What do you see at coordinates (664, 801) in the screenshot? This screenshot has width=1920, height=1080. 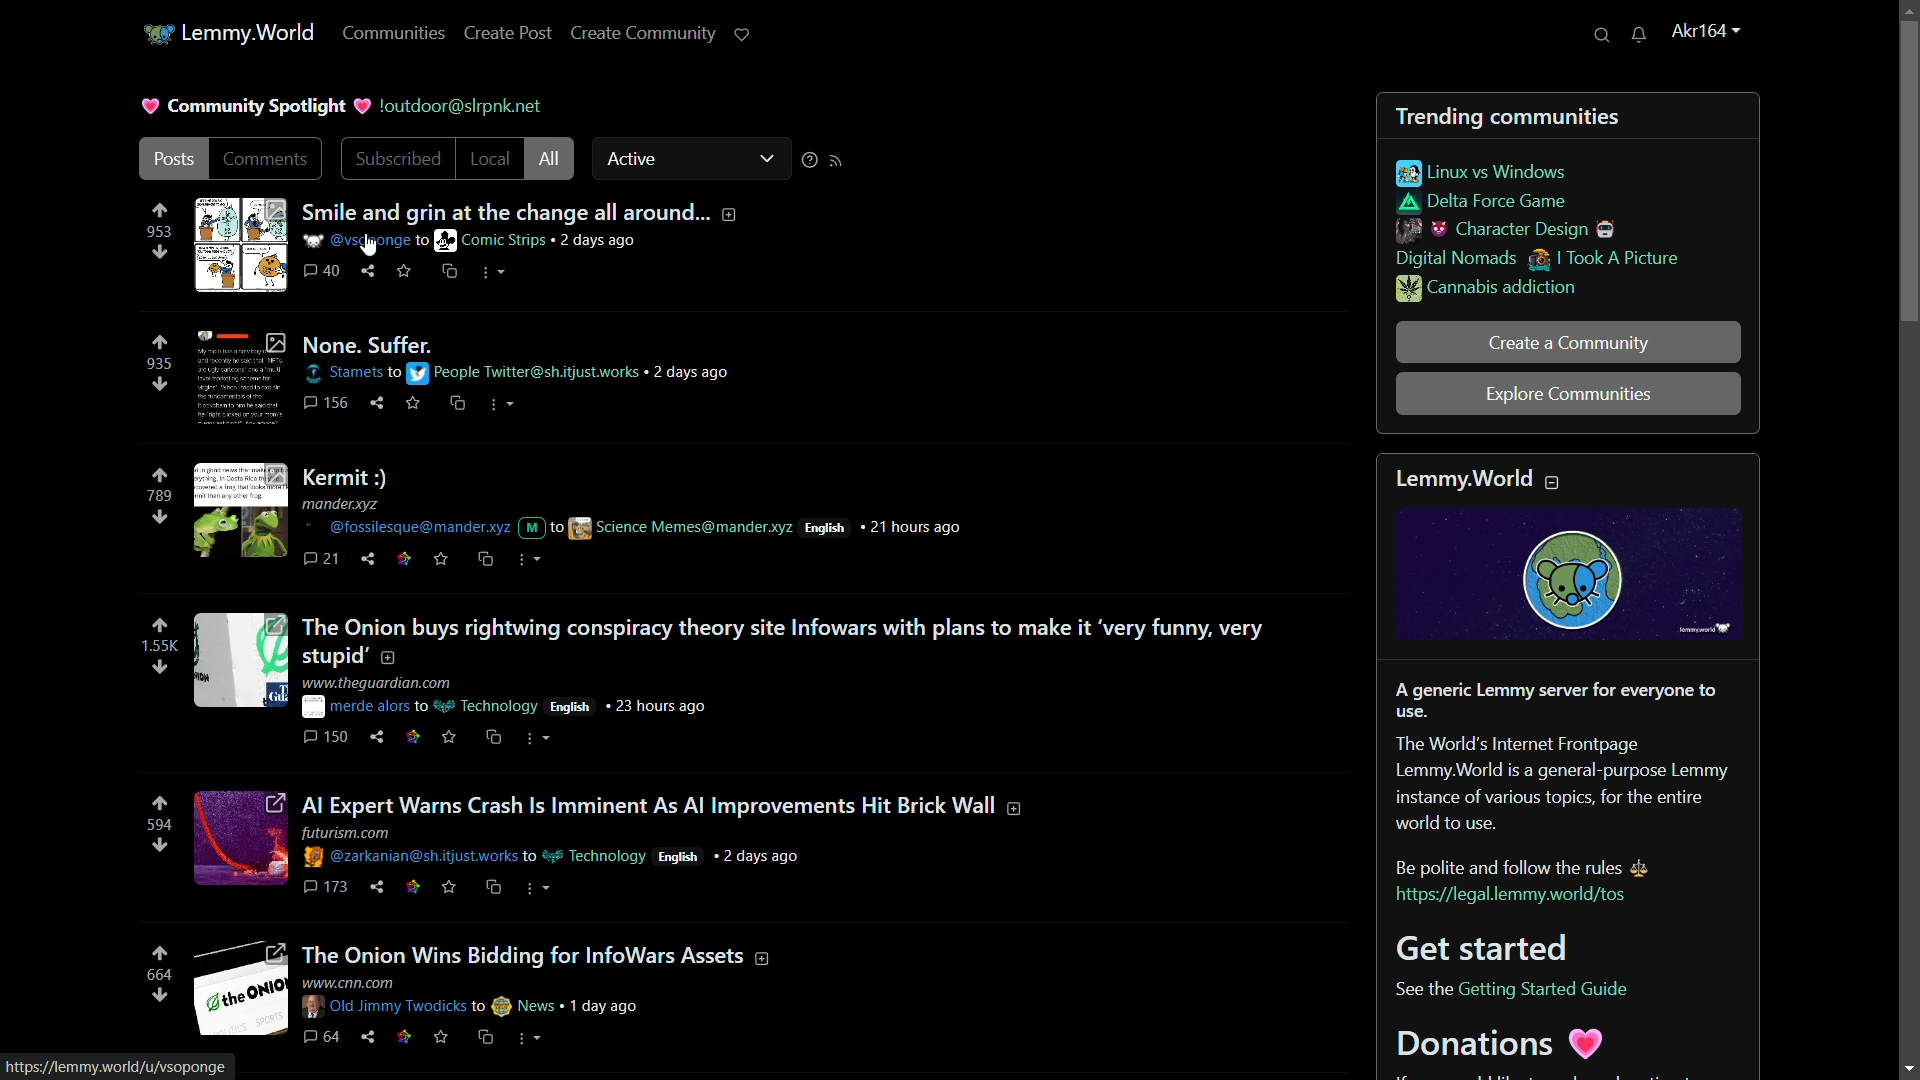 I see `post-4` at bounding box center [664, 801].